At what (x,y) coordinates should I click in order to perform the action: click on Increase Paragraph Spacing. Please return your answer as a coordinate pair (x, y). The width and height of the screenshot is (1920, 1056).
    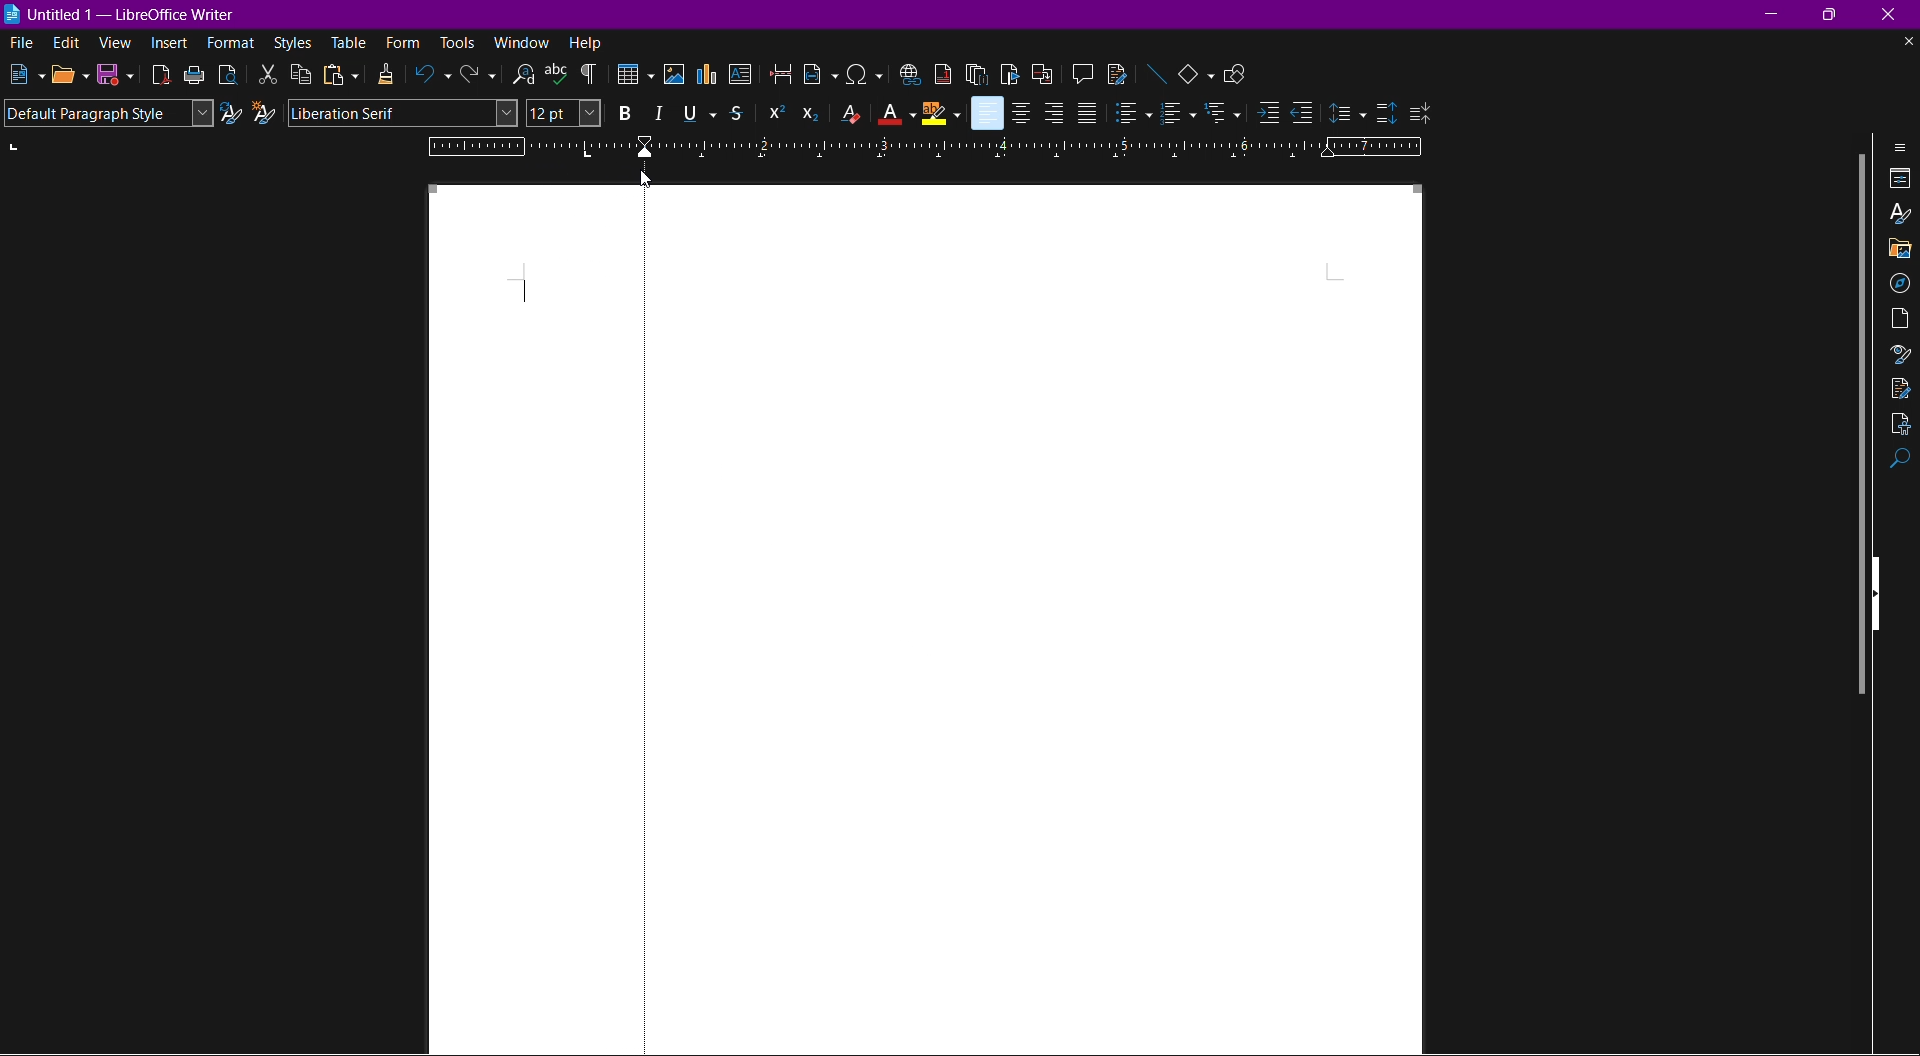
    Looking at the image, I should click on (1384, 109).